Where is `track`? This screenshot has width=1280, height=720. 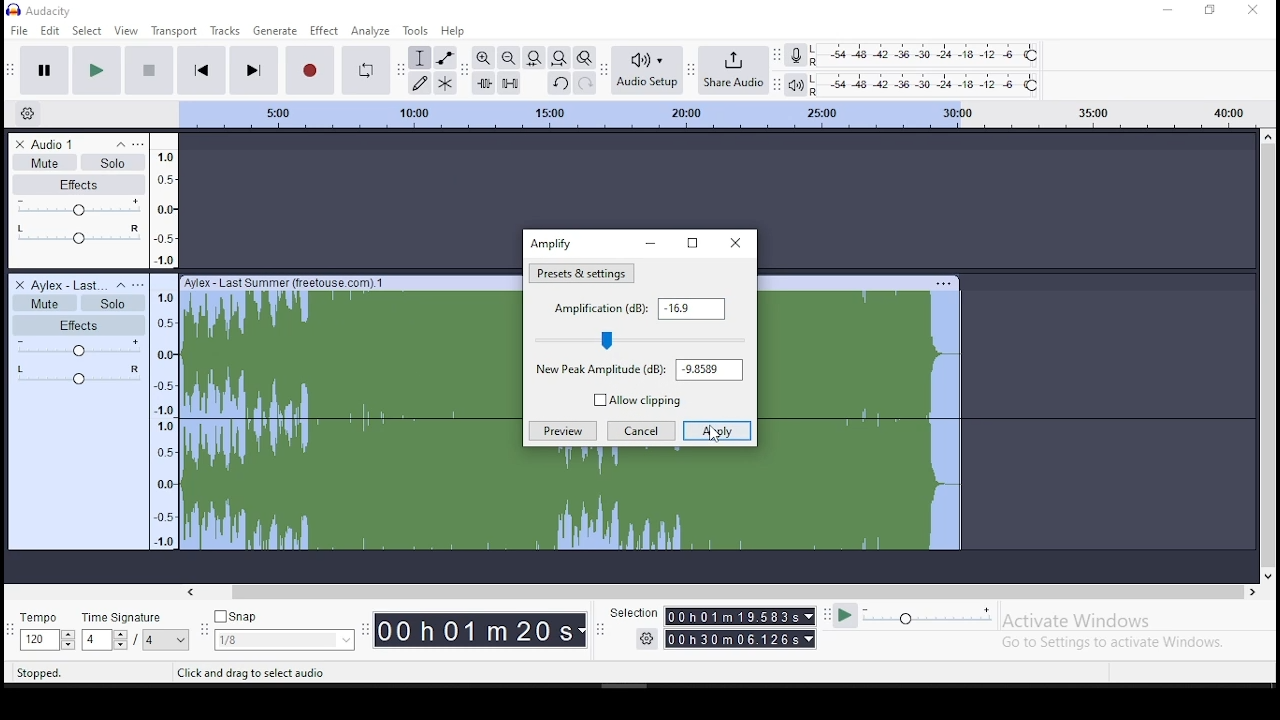 track is located at coordinates (354, 422).